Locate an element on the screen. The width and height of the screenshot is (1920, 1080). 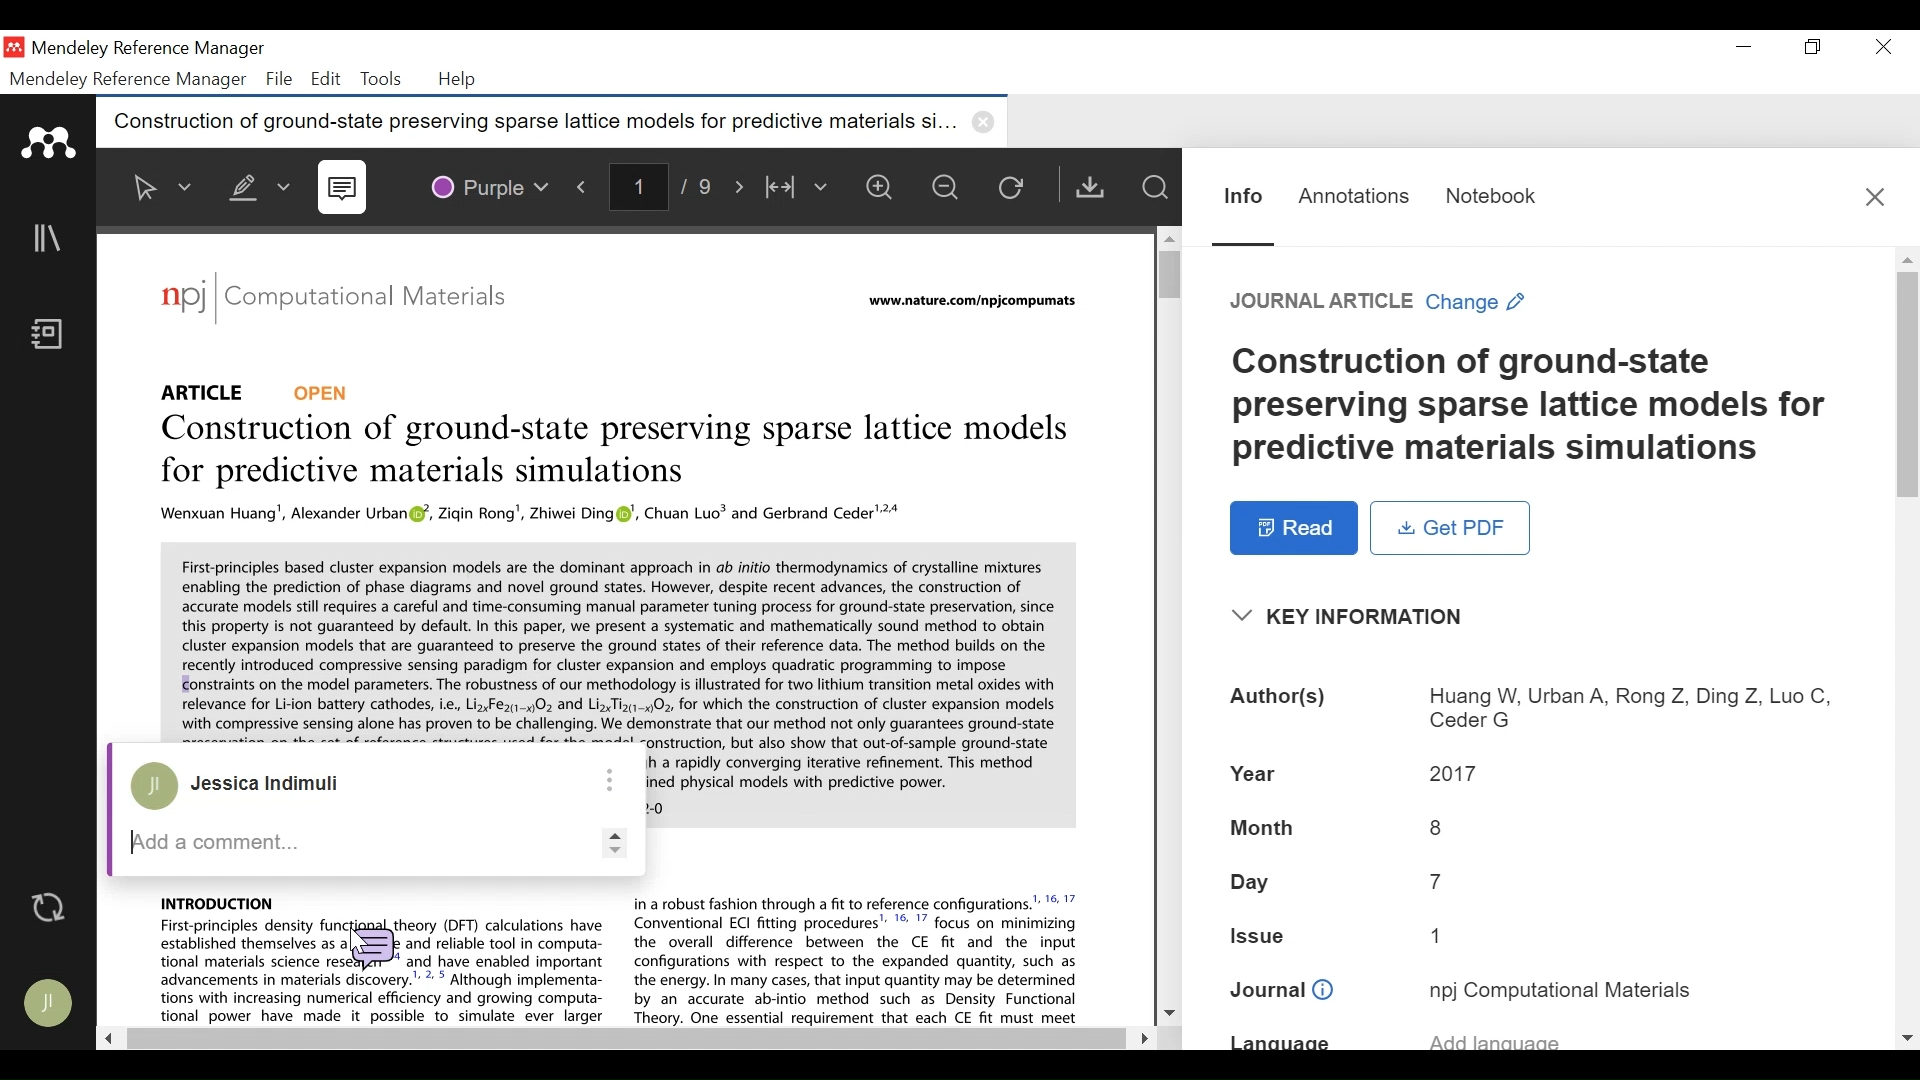
Zoom in is located at coordinates (883, 189).